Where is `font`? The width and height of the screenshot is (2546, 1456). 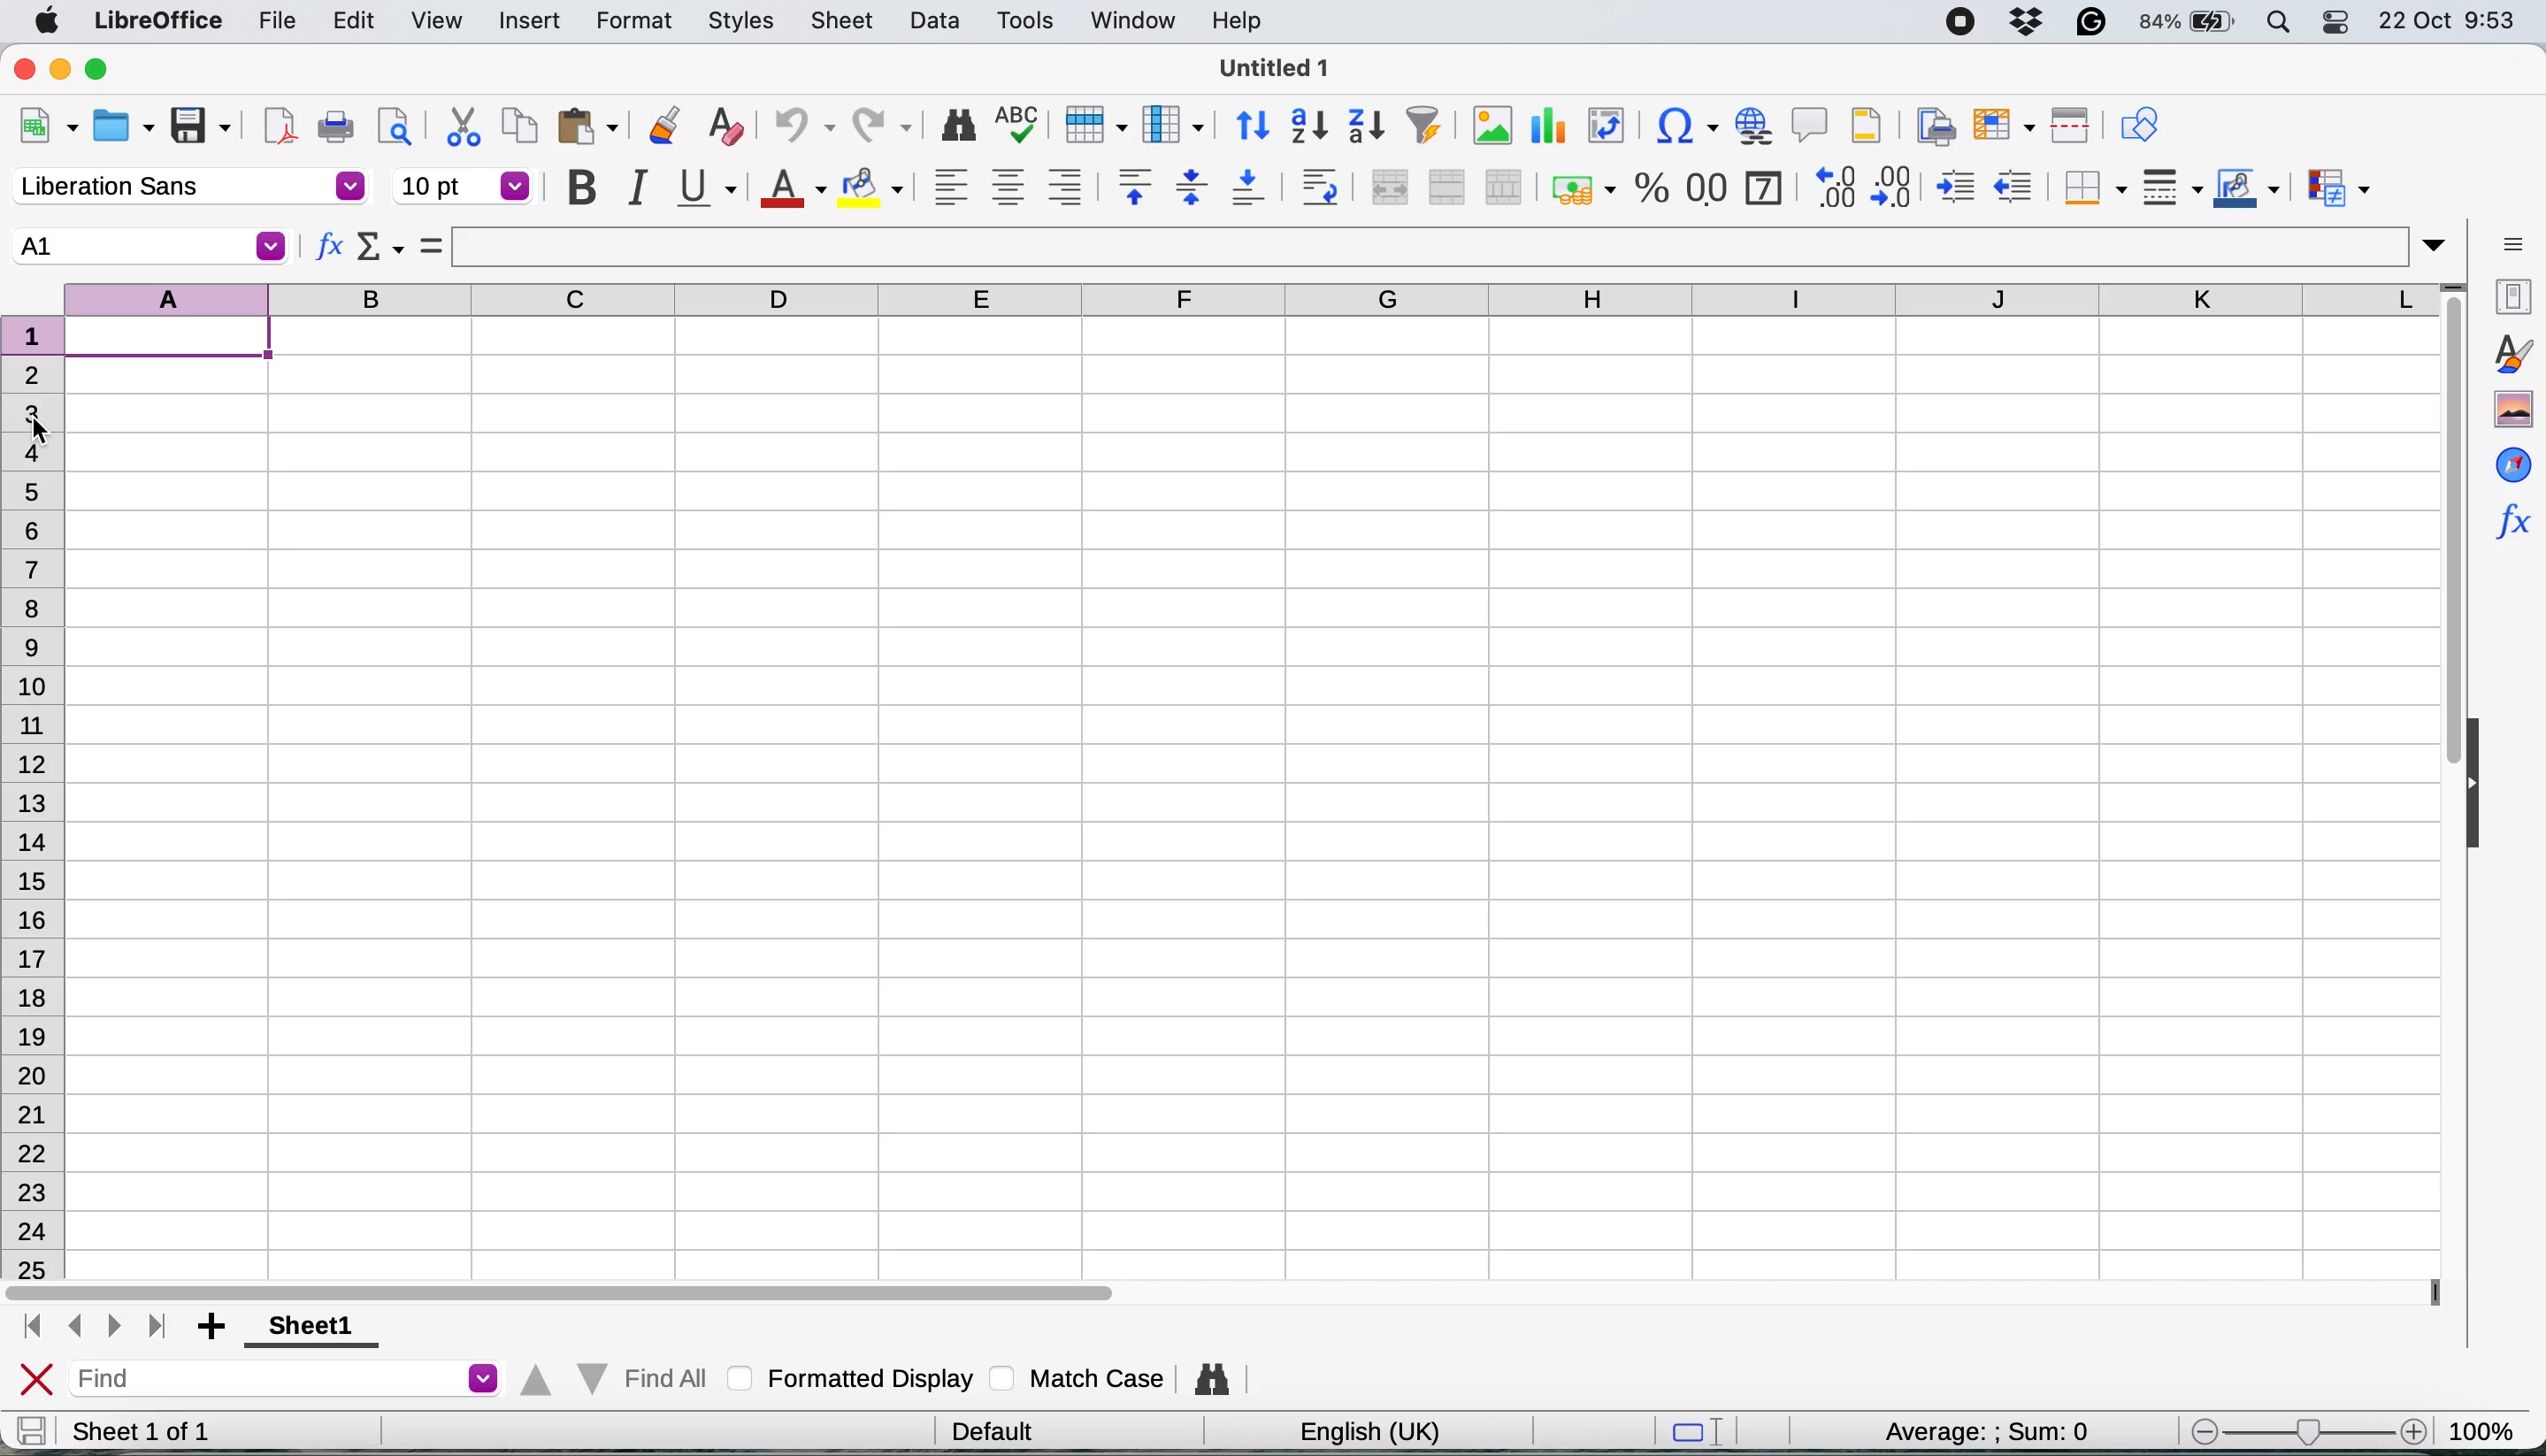 font is located at coordinates (188, 188).